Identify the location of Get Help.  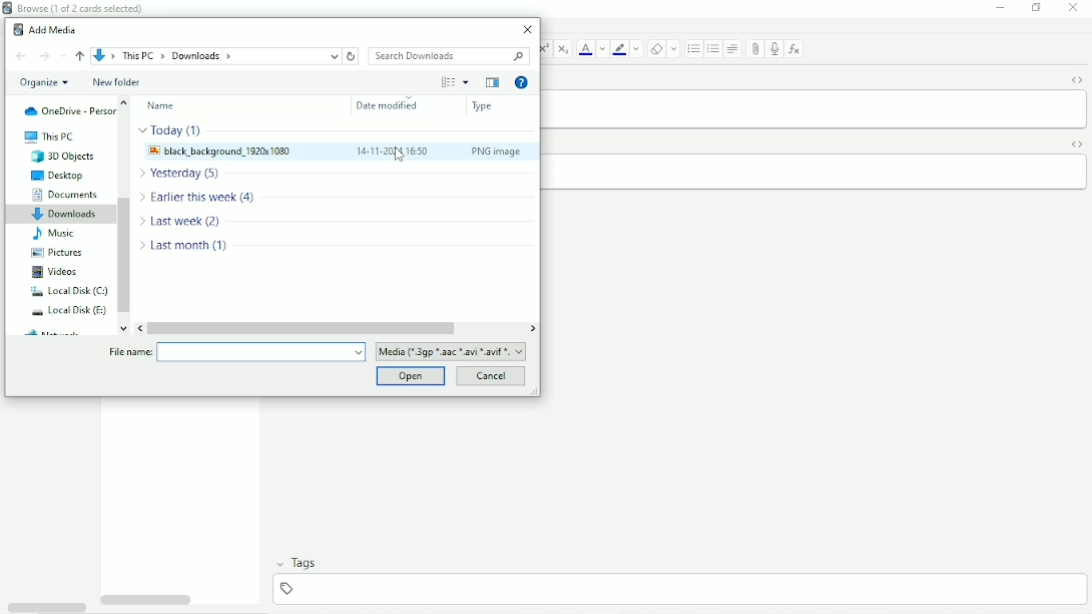
(523, 82).